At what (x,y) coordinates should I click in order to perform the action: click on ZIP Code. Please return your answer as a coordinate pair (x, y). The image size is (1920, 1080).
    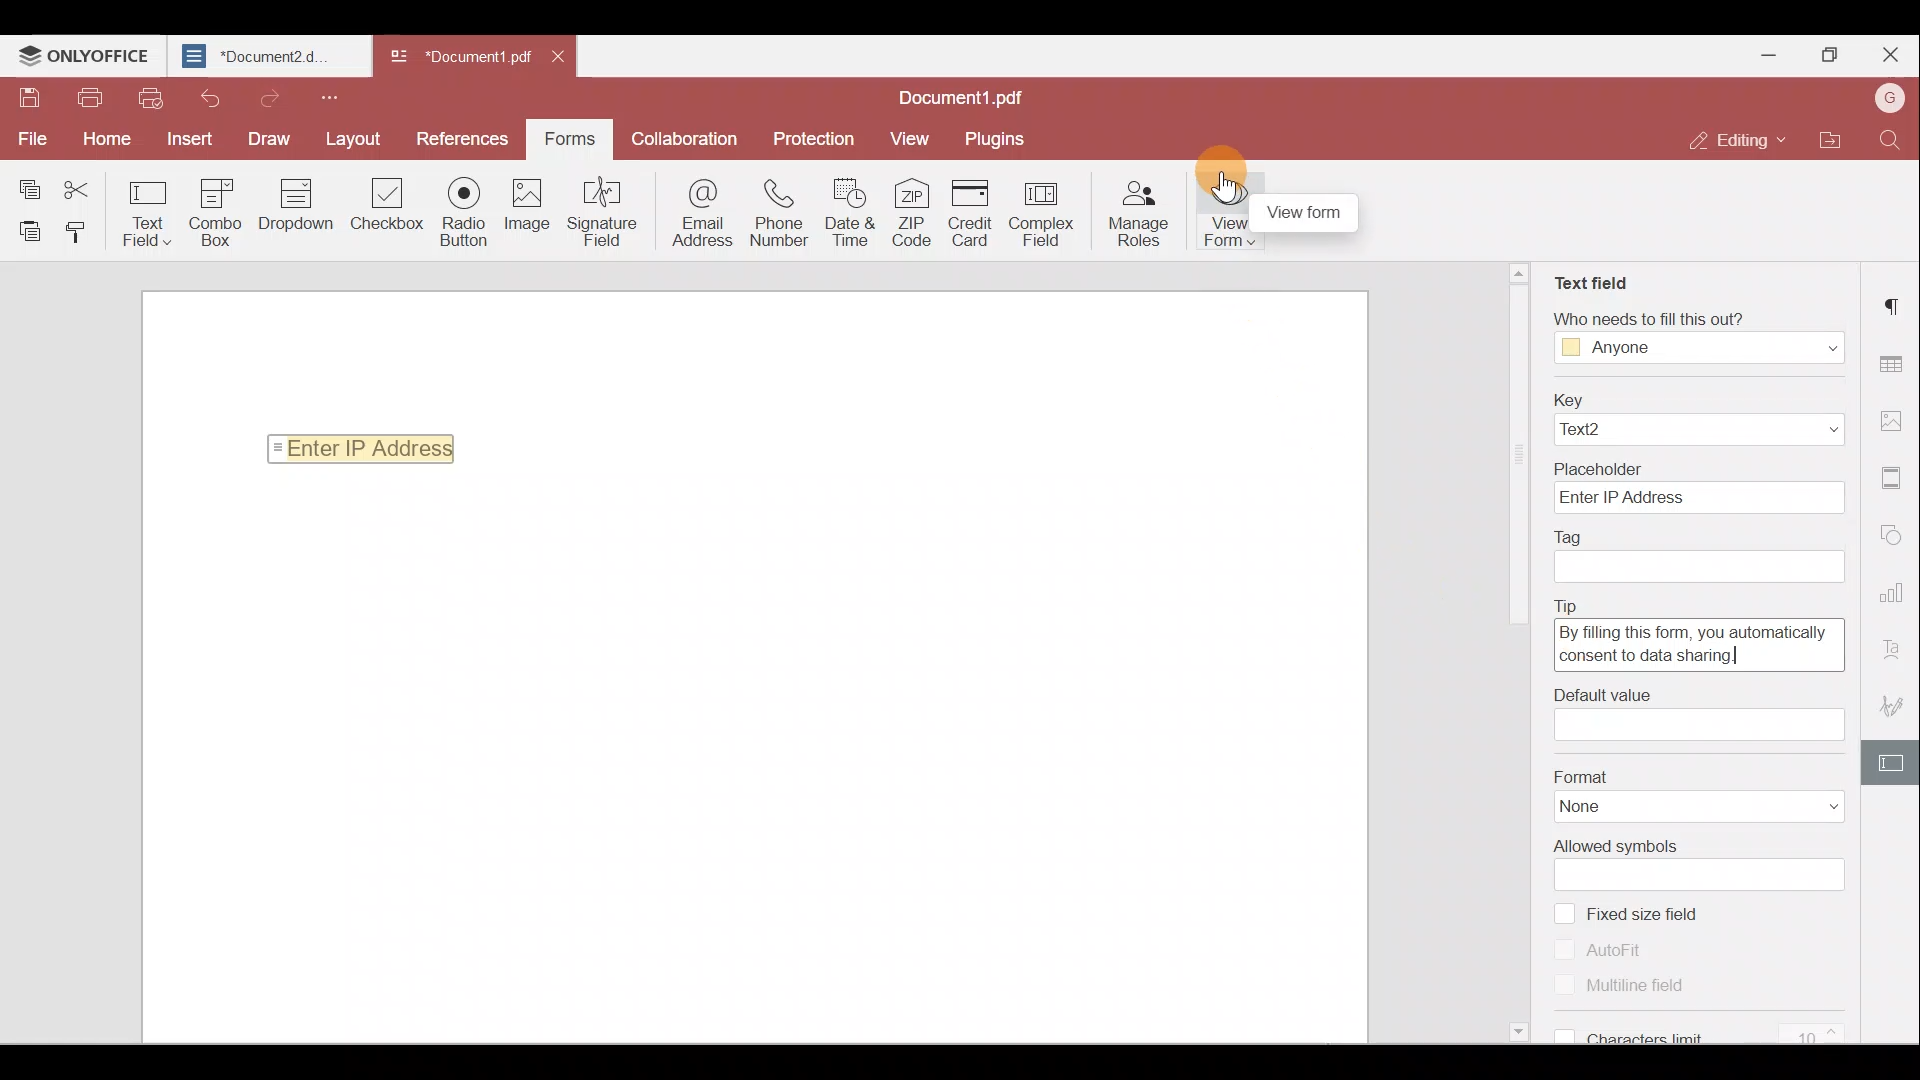
    Looking at the image, I should click on (911, 216).